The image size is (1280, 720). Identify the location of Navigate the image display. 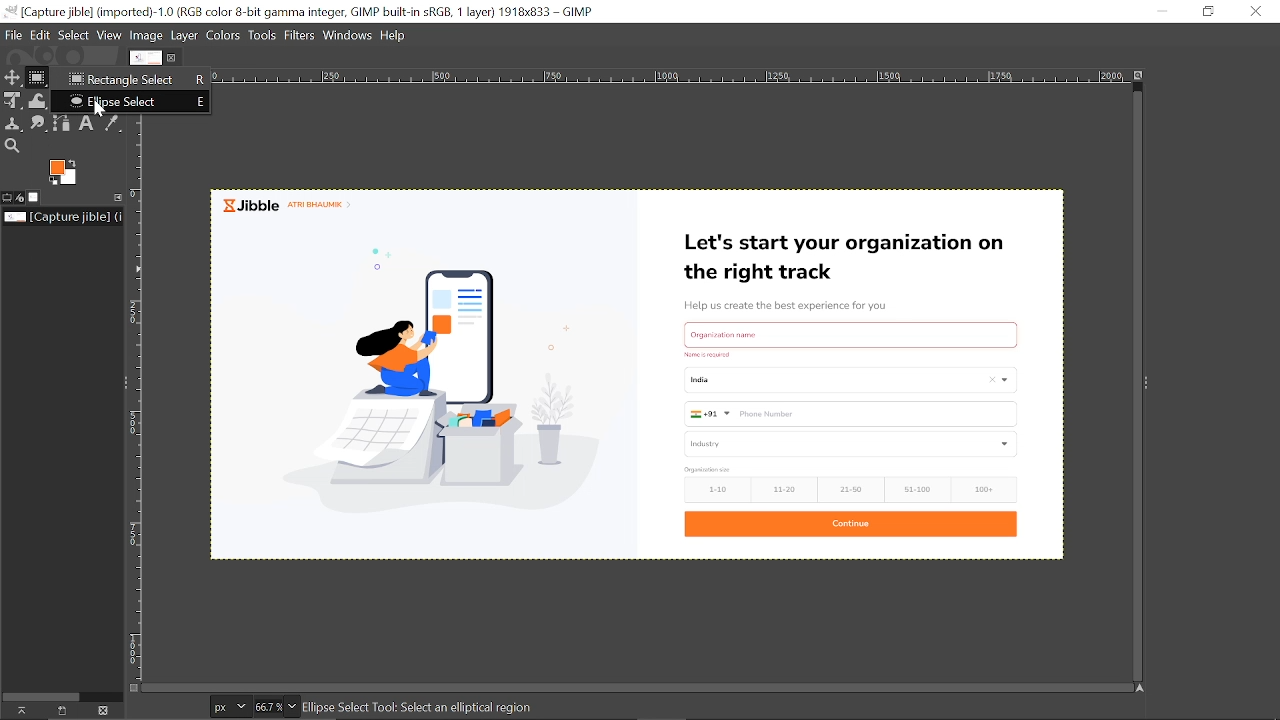
(1138, 688).